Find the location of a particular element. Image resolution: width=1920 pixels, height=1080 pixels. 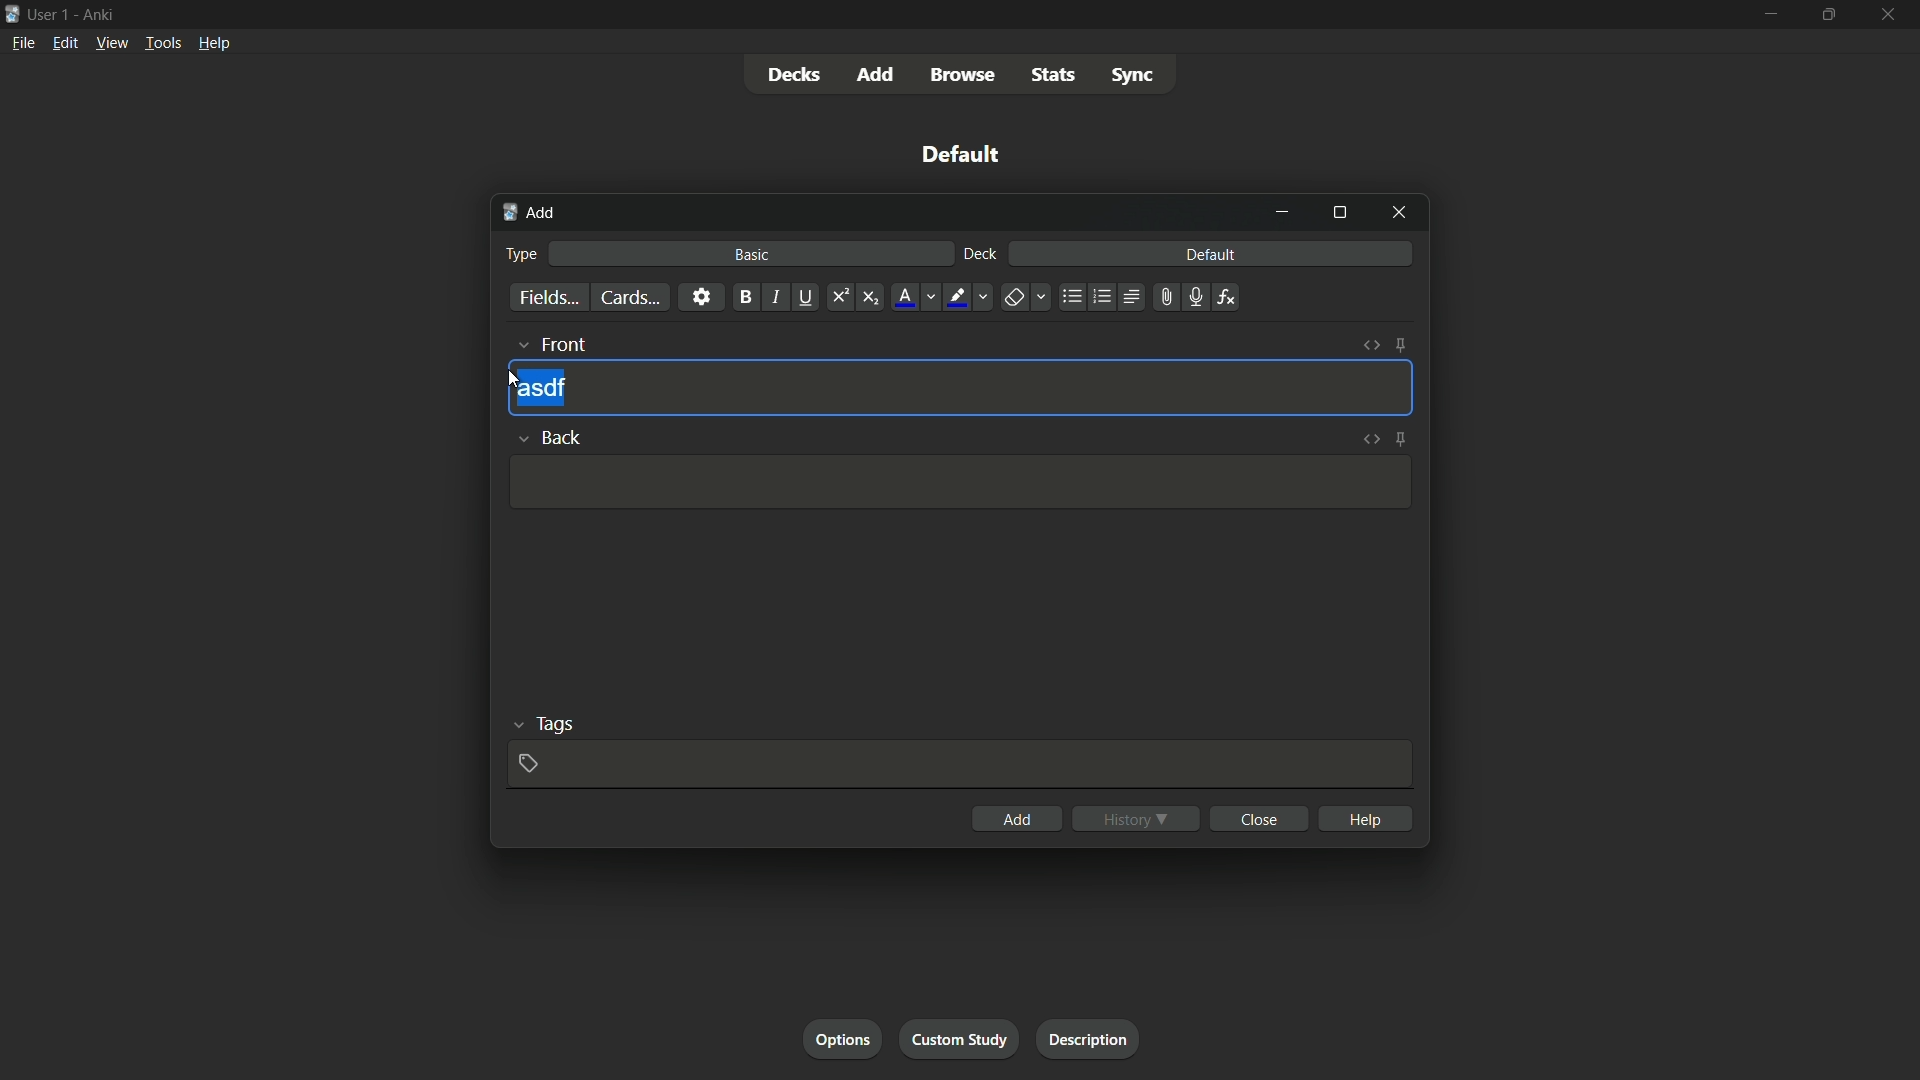

user-1 is located at coordinates (49, 12).